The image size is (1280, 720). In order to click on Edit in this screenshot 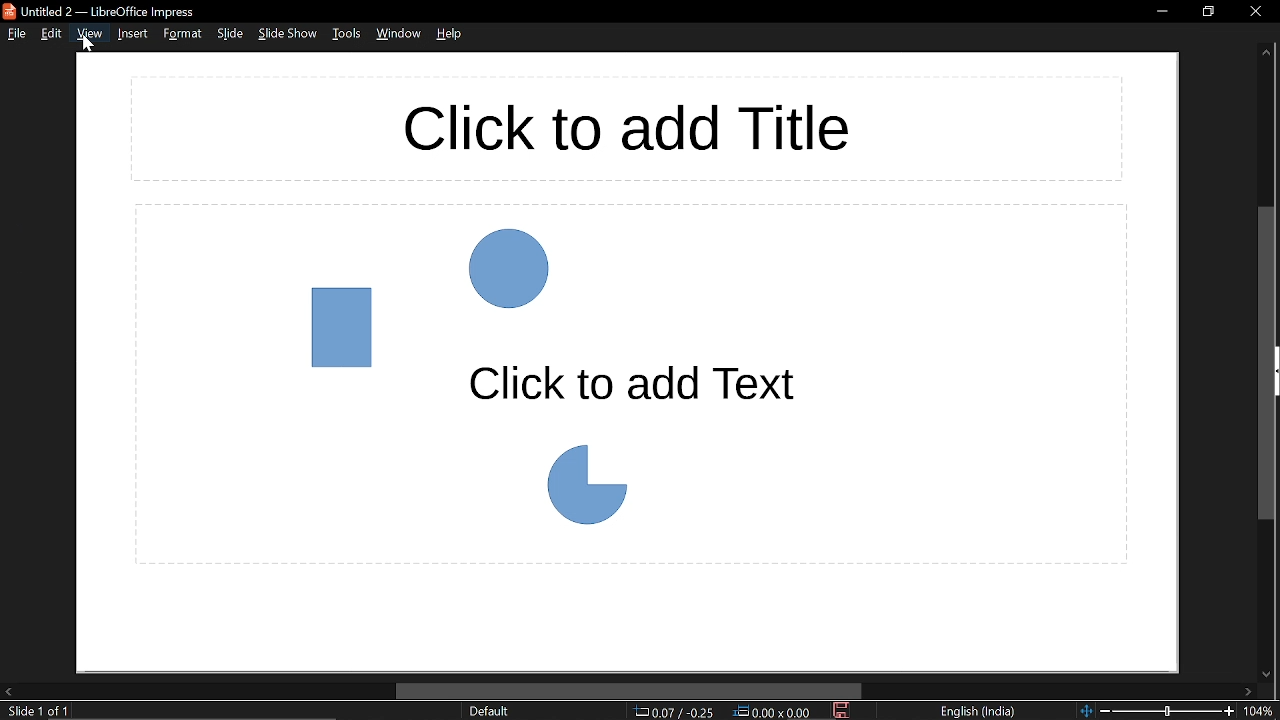, I will do `click(52, 34)`.